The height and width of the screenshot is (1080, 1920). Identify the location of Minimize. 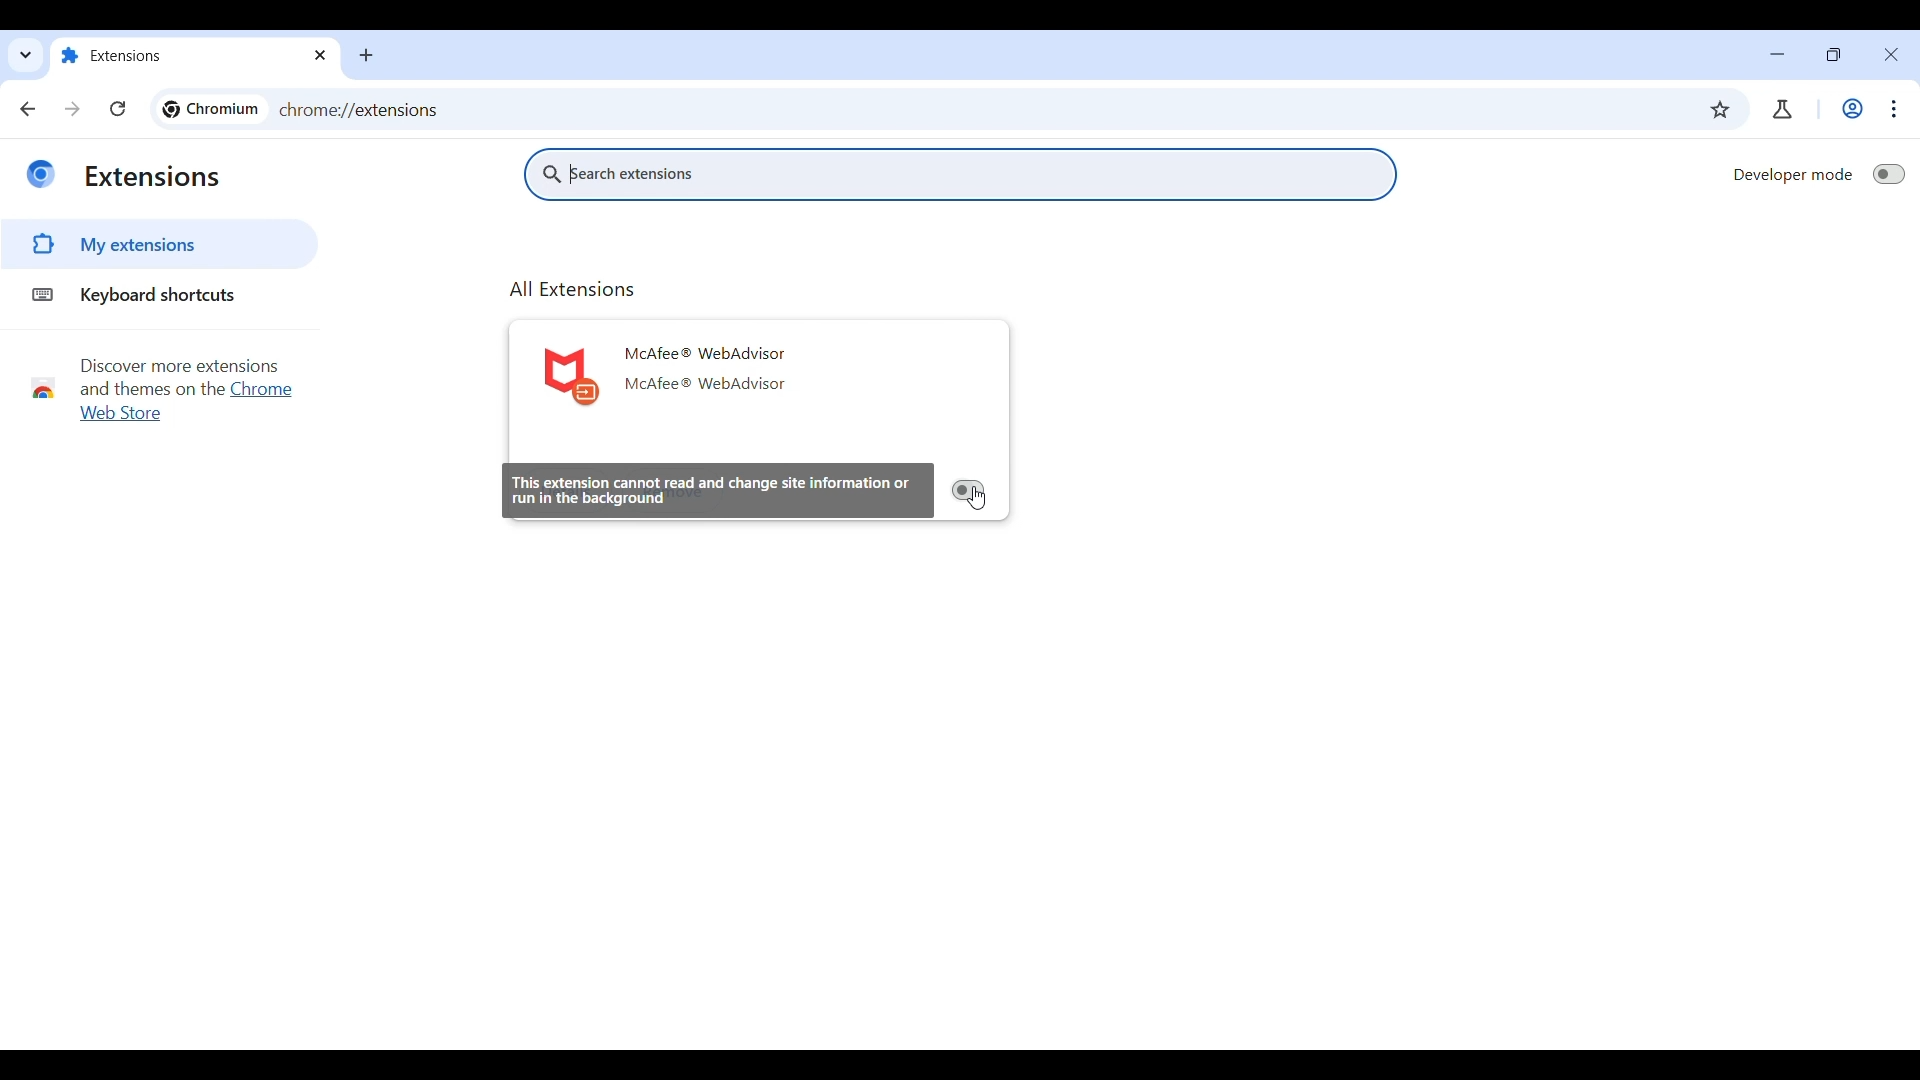
(1778, 54).